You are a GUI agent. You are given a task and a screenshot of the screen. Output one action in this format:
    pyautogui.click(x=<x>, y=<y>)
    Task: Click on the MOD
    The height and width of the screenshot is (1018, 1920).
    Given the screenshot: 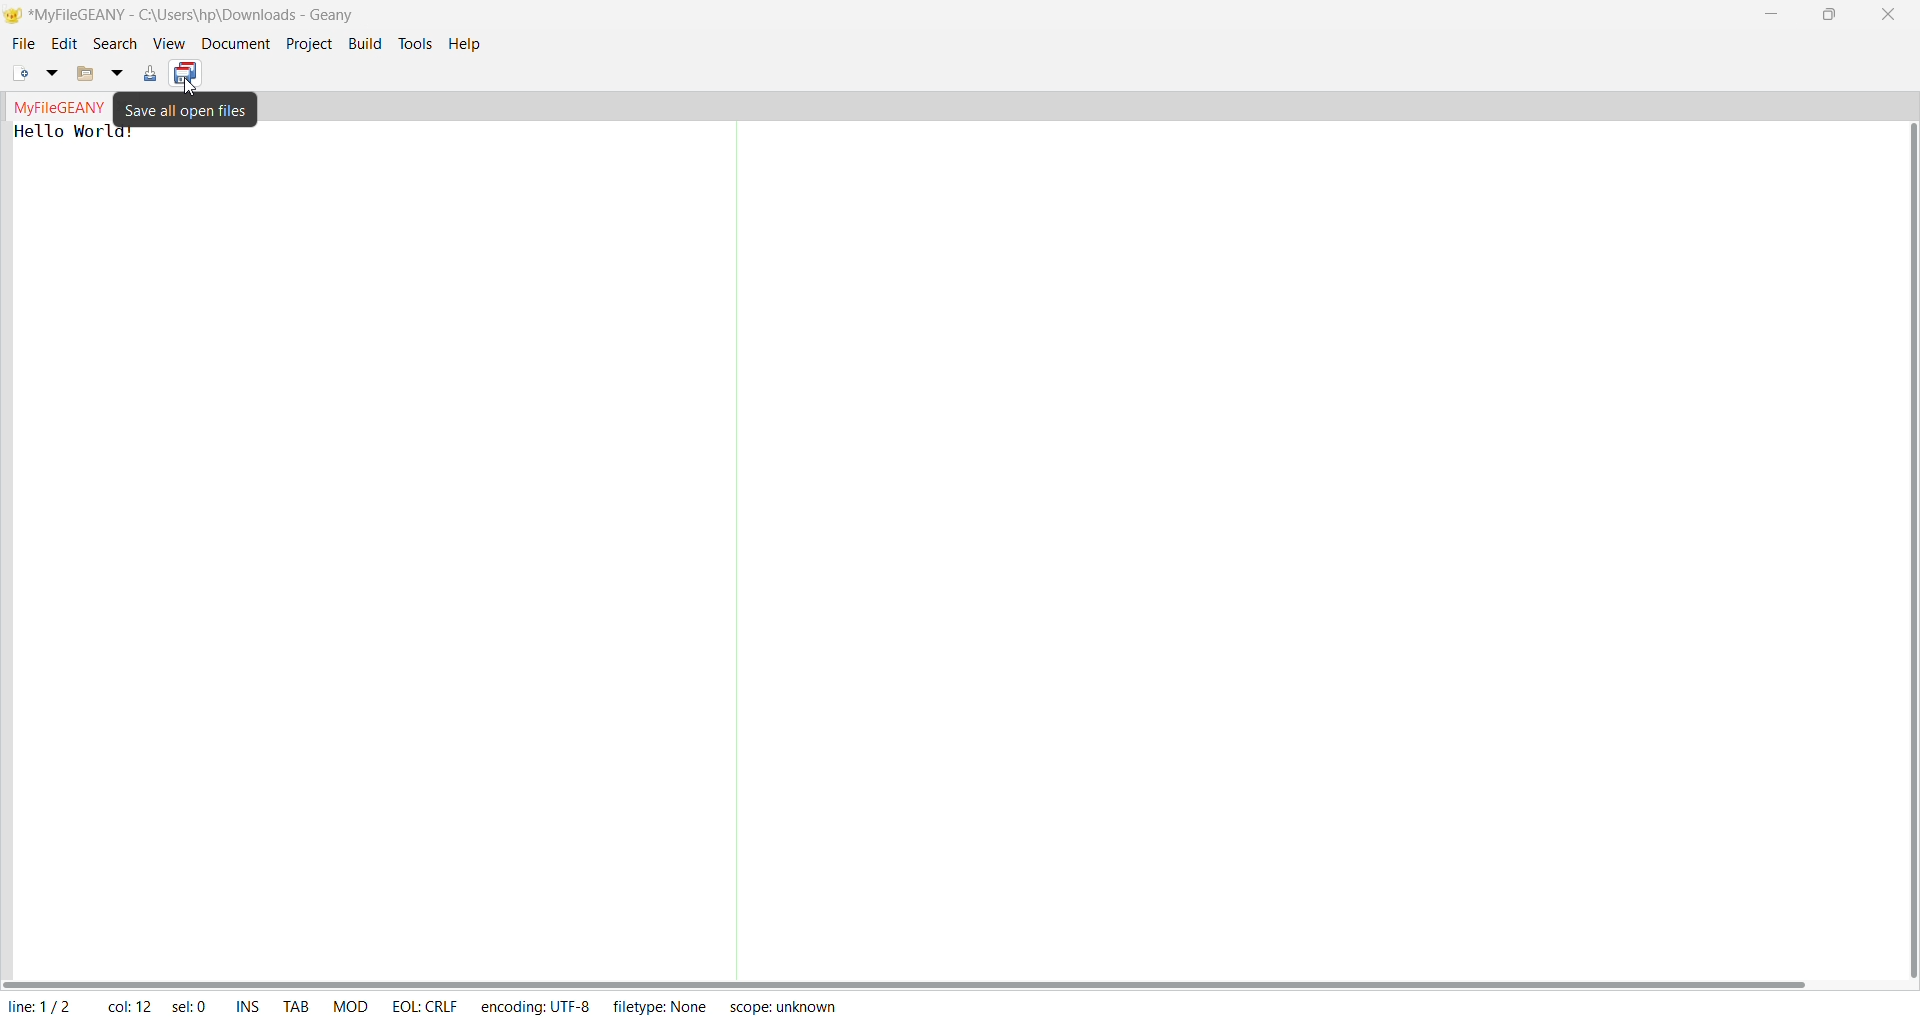 What is the action you would take?
    pyautogui.click(x=353, y=1003)
    